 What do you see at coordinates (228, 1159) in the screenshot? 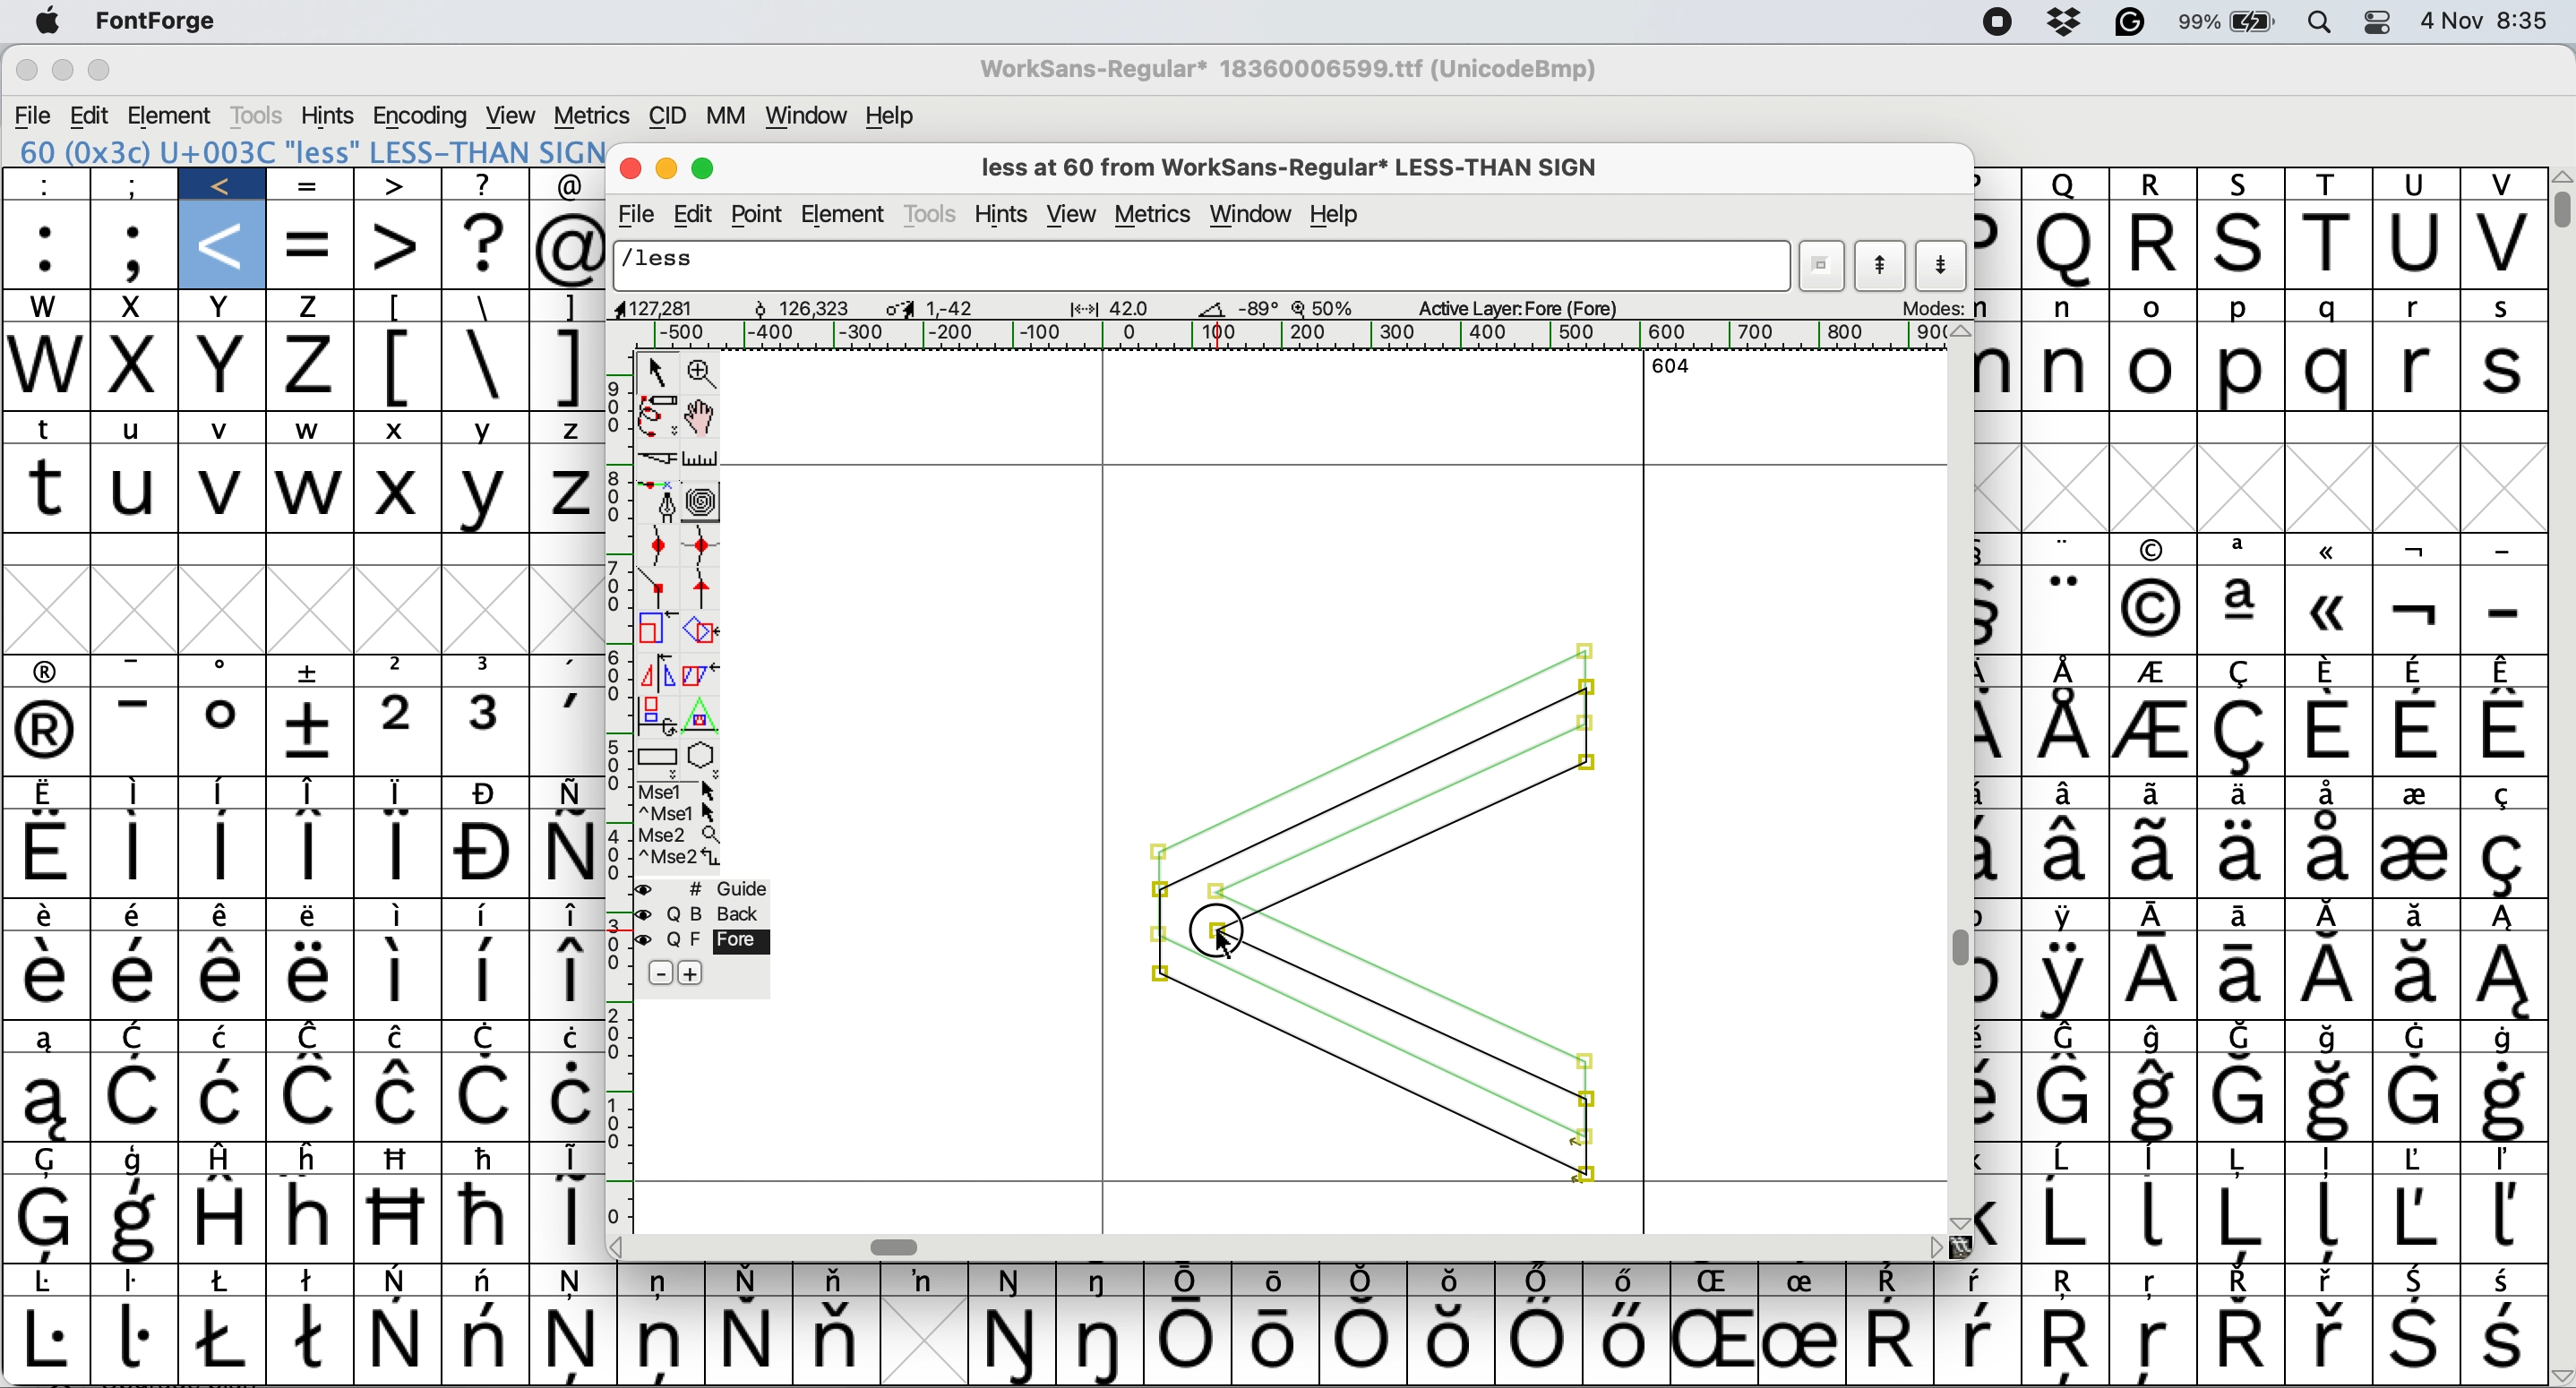
I see `Symbol` at bounding box center [228, 1159].